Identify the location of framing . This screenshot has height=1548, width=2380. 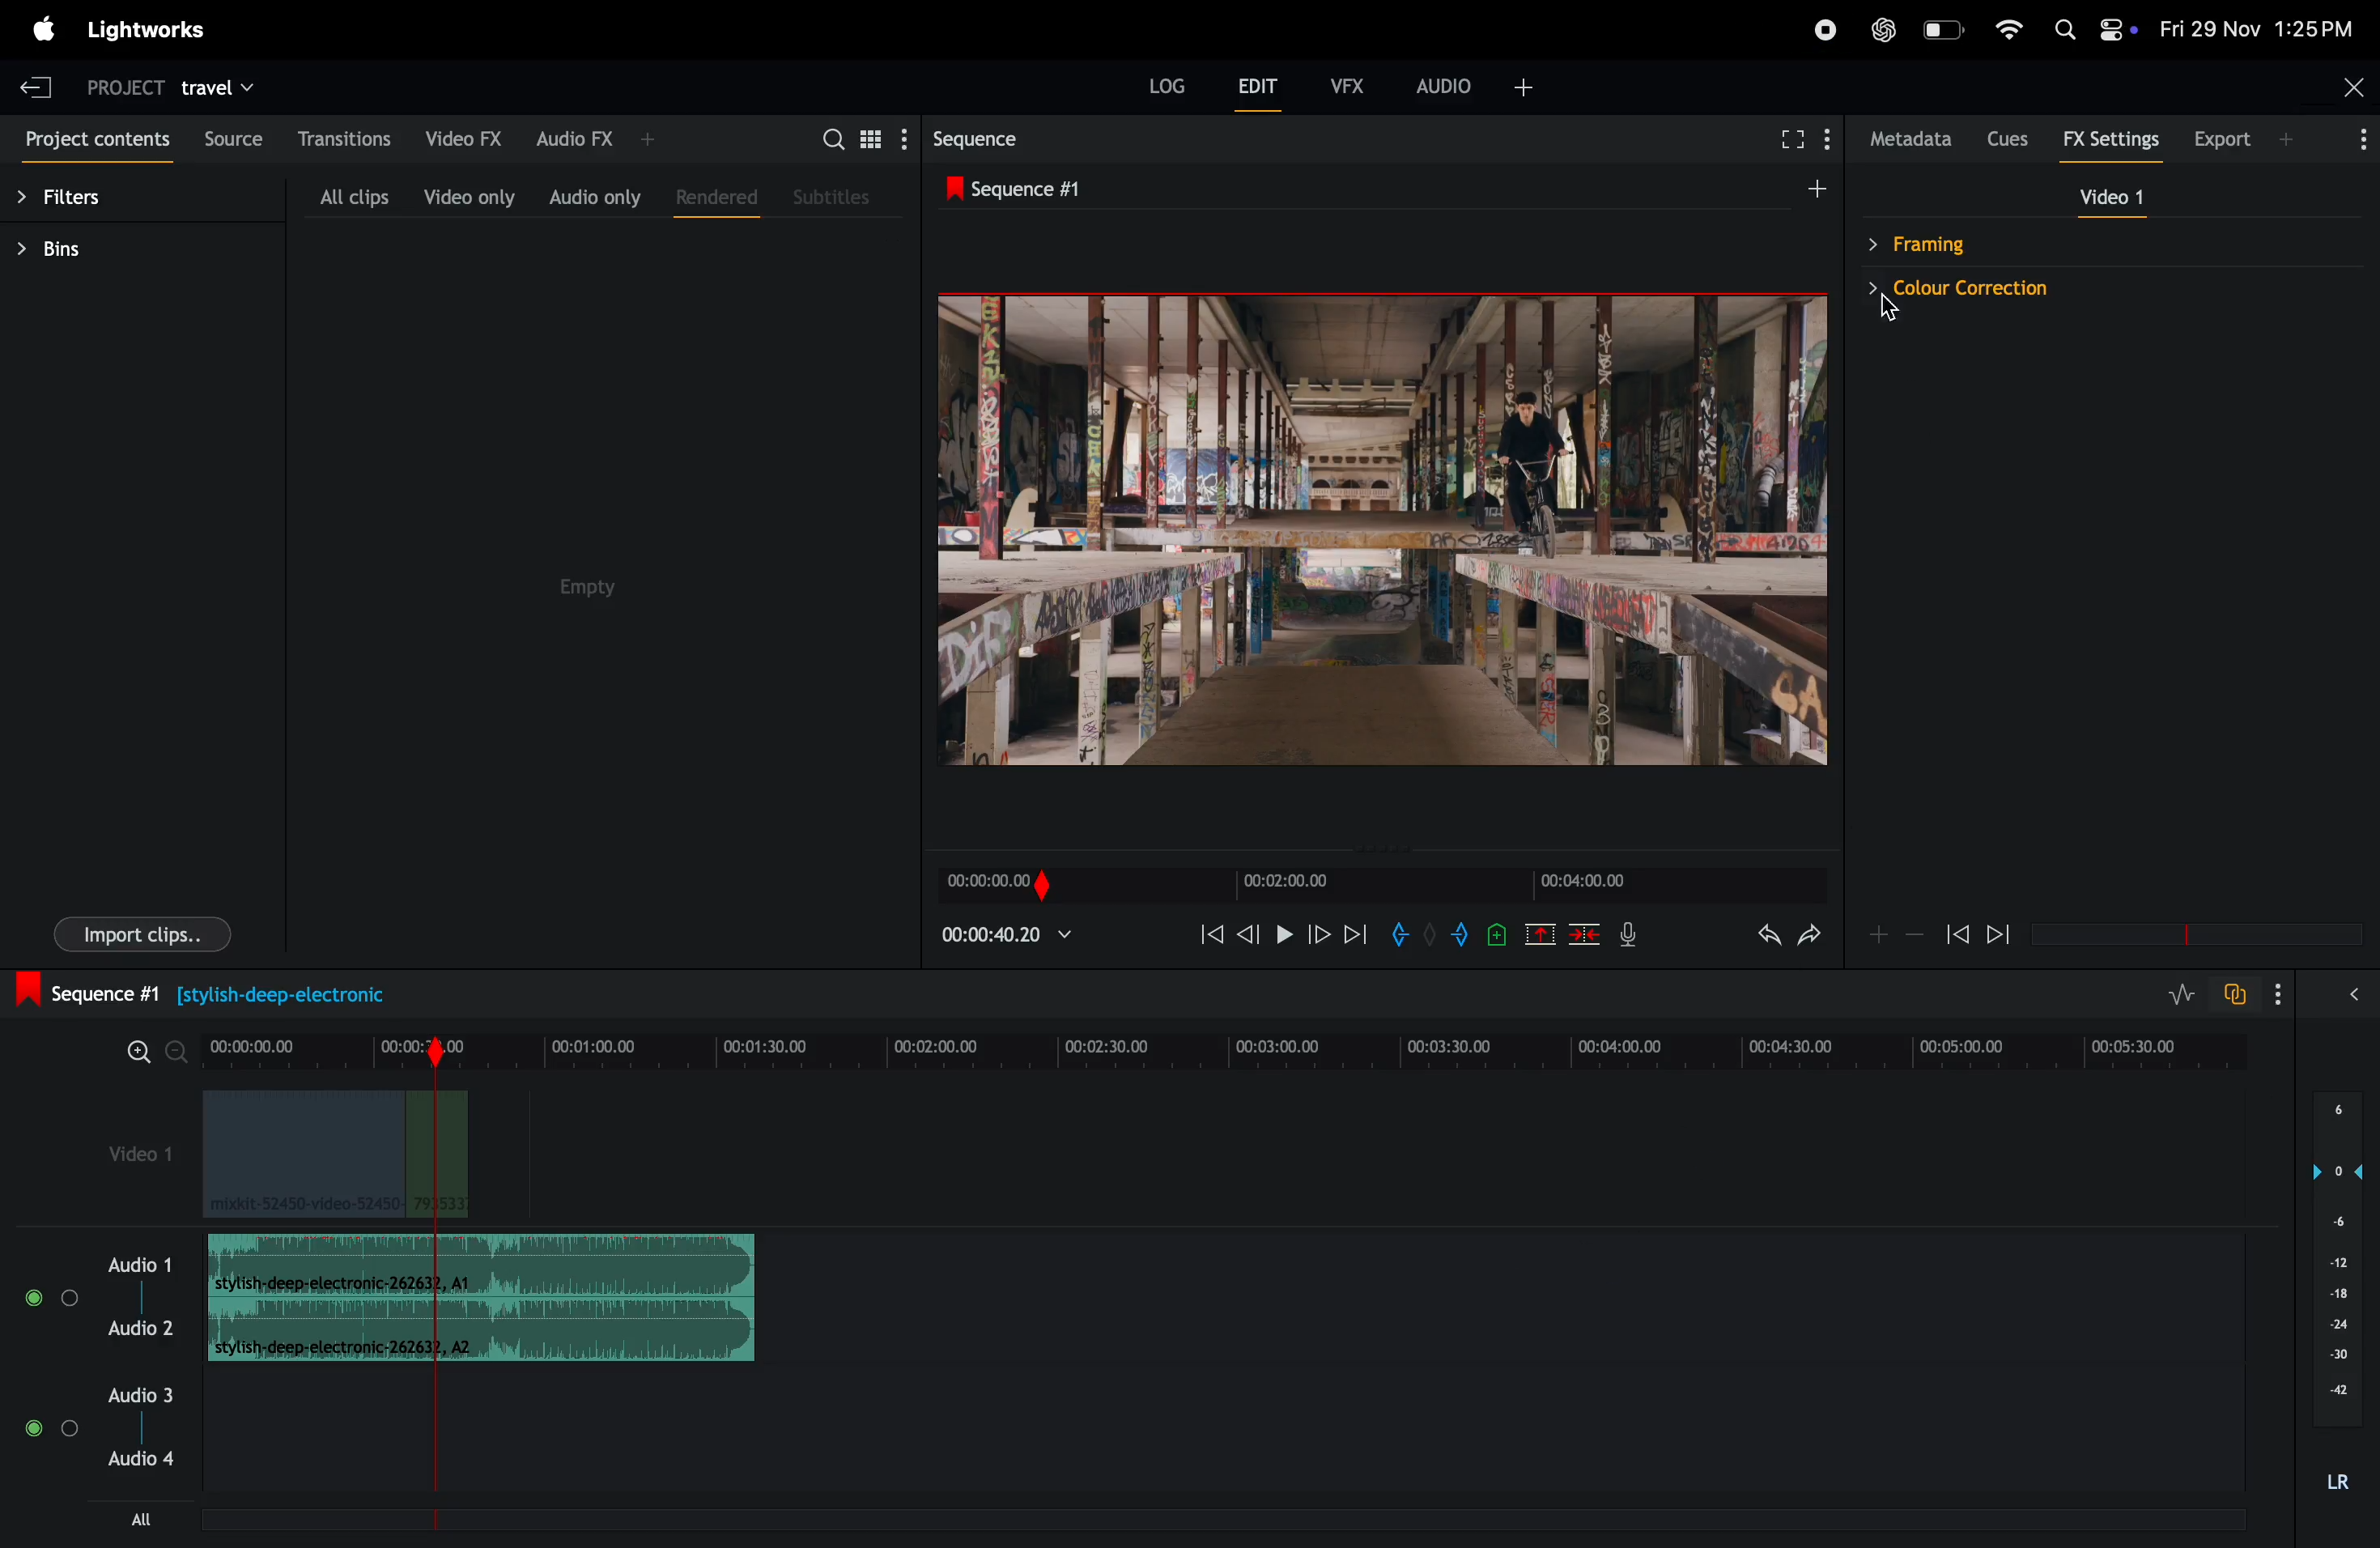
(2016, 244).